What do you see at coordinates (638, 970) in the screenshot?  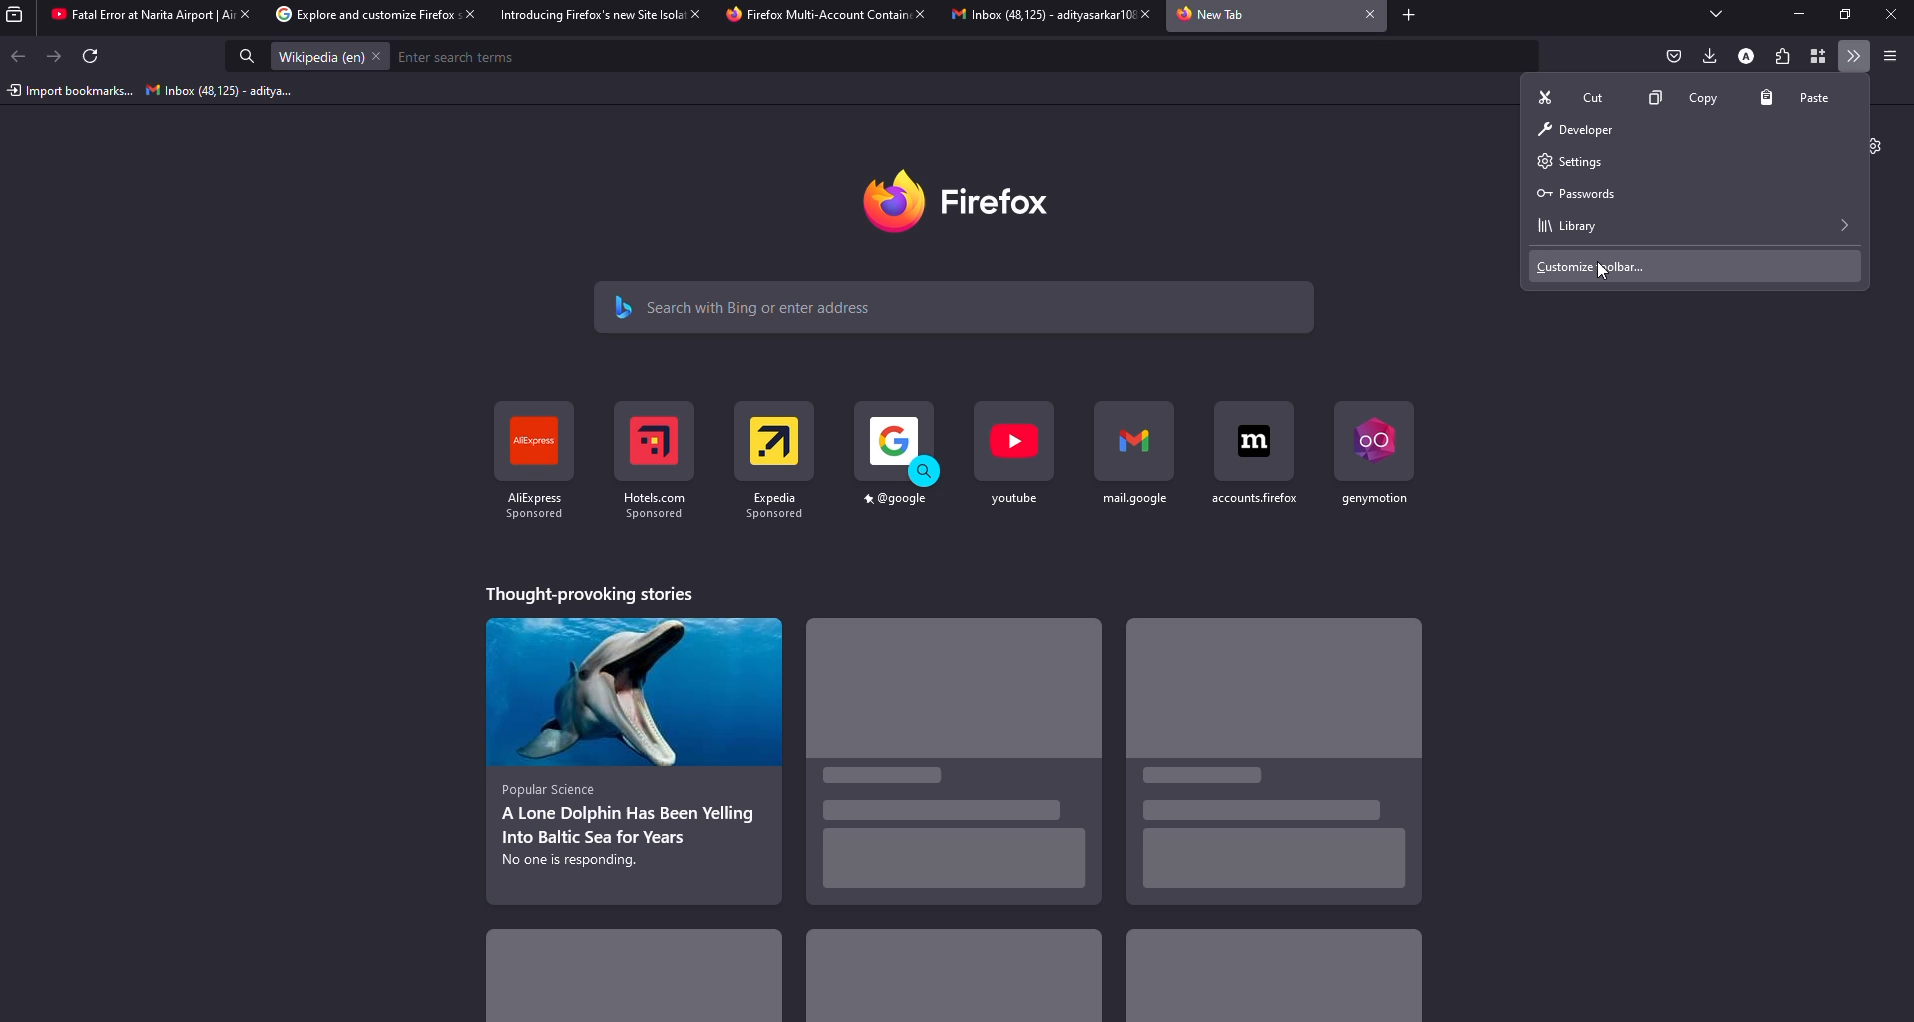 I see `stories` at bounding box center [638, 970].